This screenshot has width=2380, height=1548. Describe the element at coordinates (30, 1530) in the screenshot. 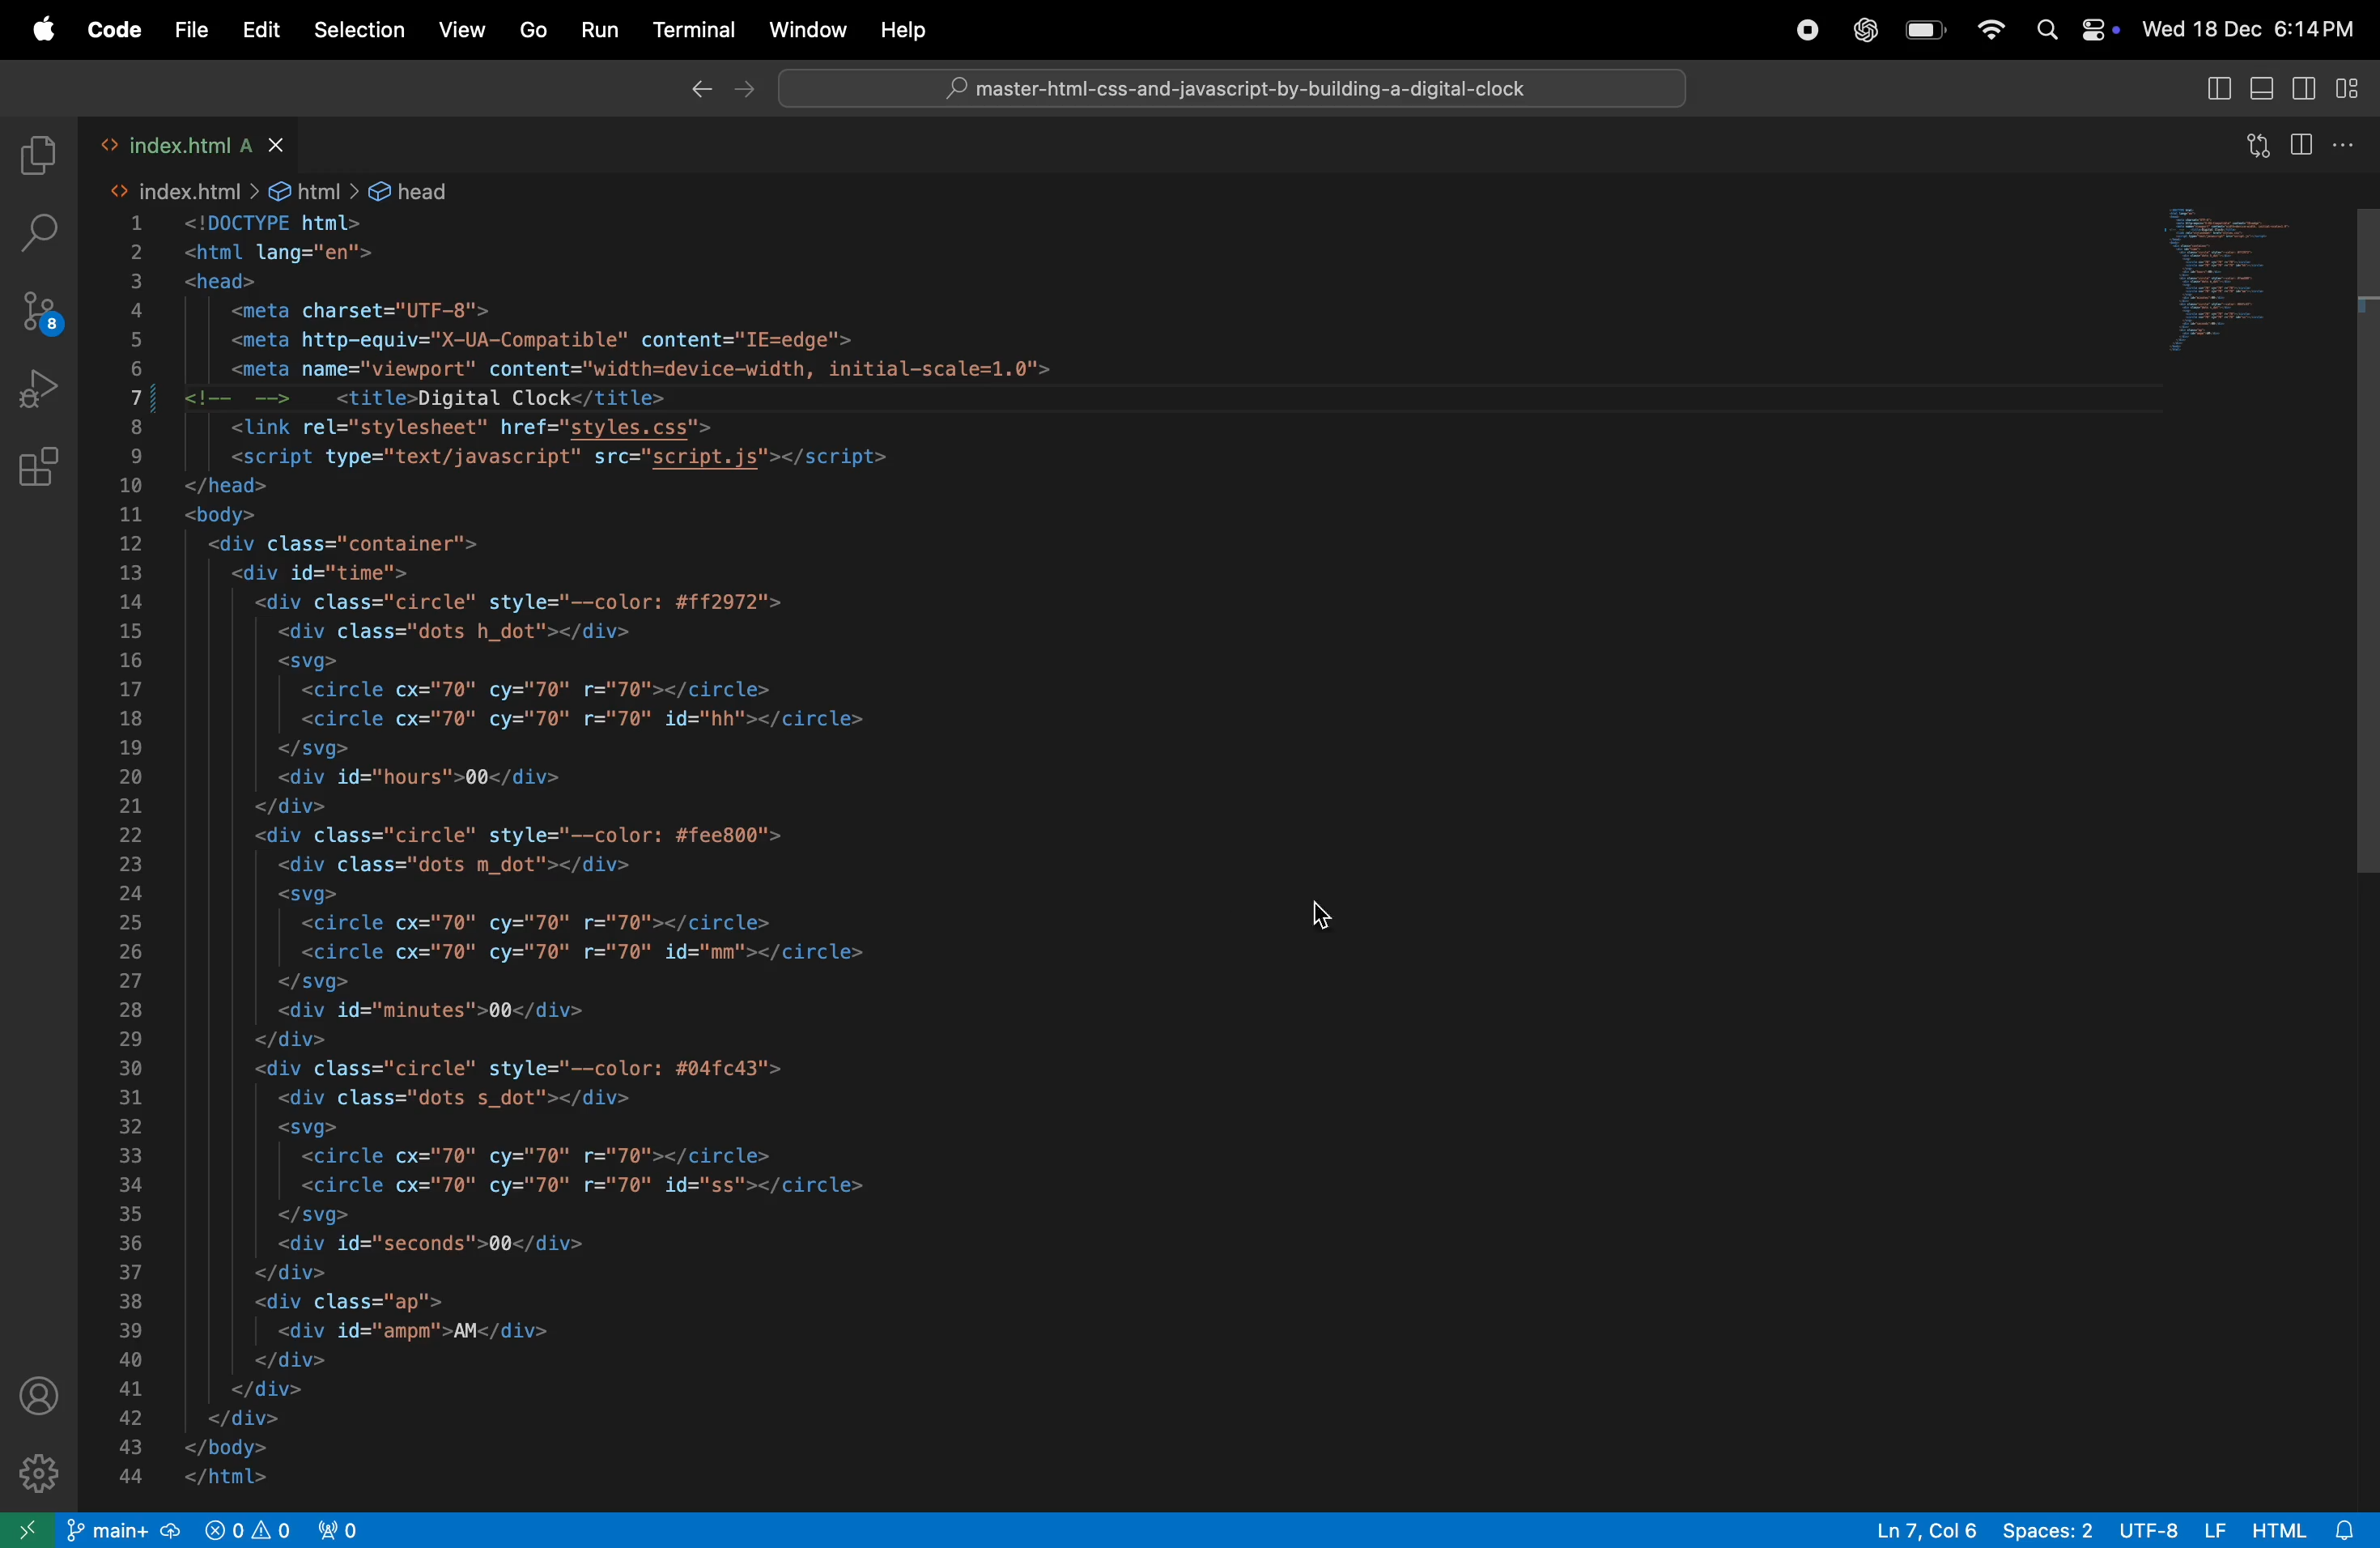

I see `open new window` at that location.